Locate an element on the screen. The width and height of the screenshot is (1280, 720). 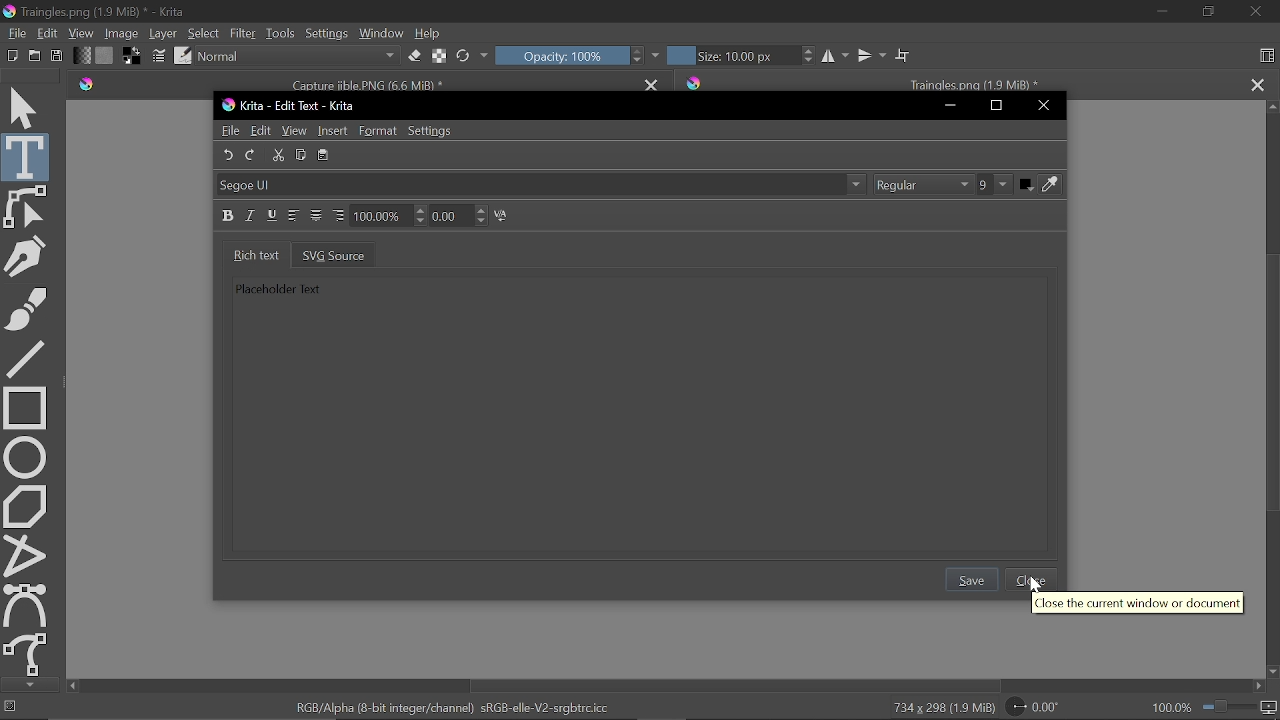
Move tool is located at coordinates (26, 106).